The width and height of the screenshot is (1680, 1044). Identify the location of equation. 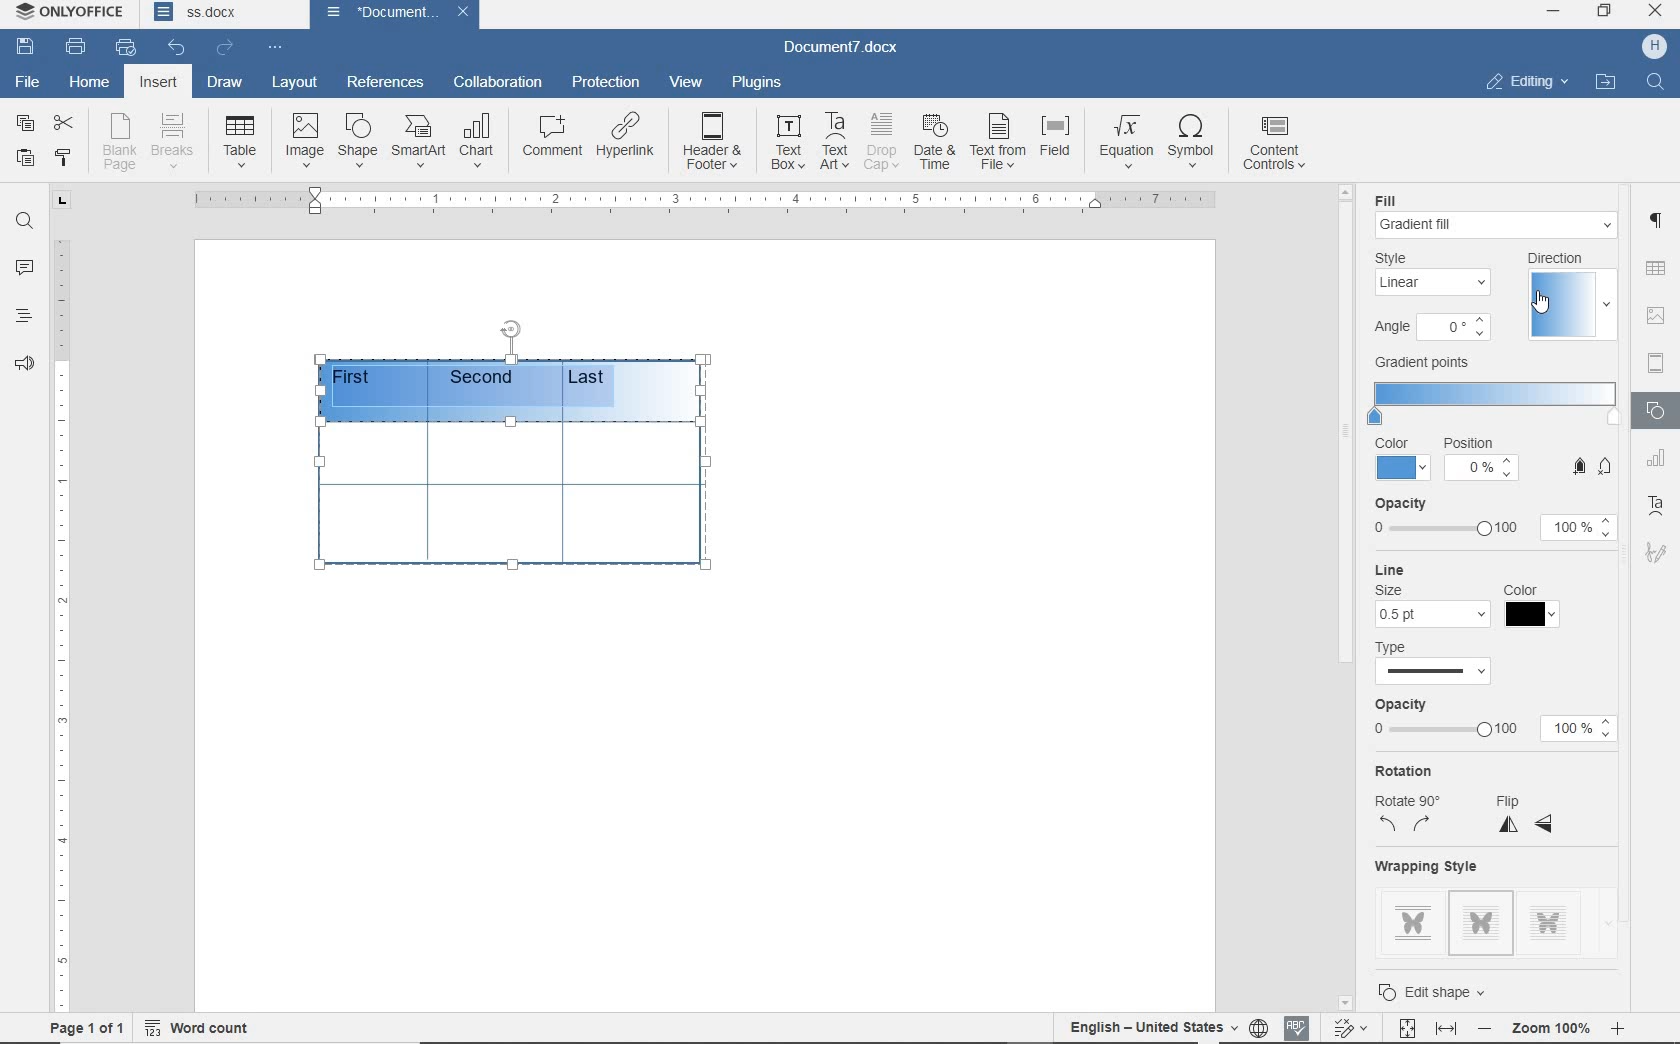
(1127, 143).